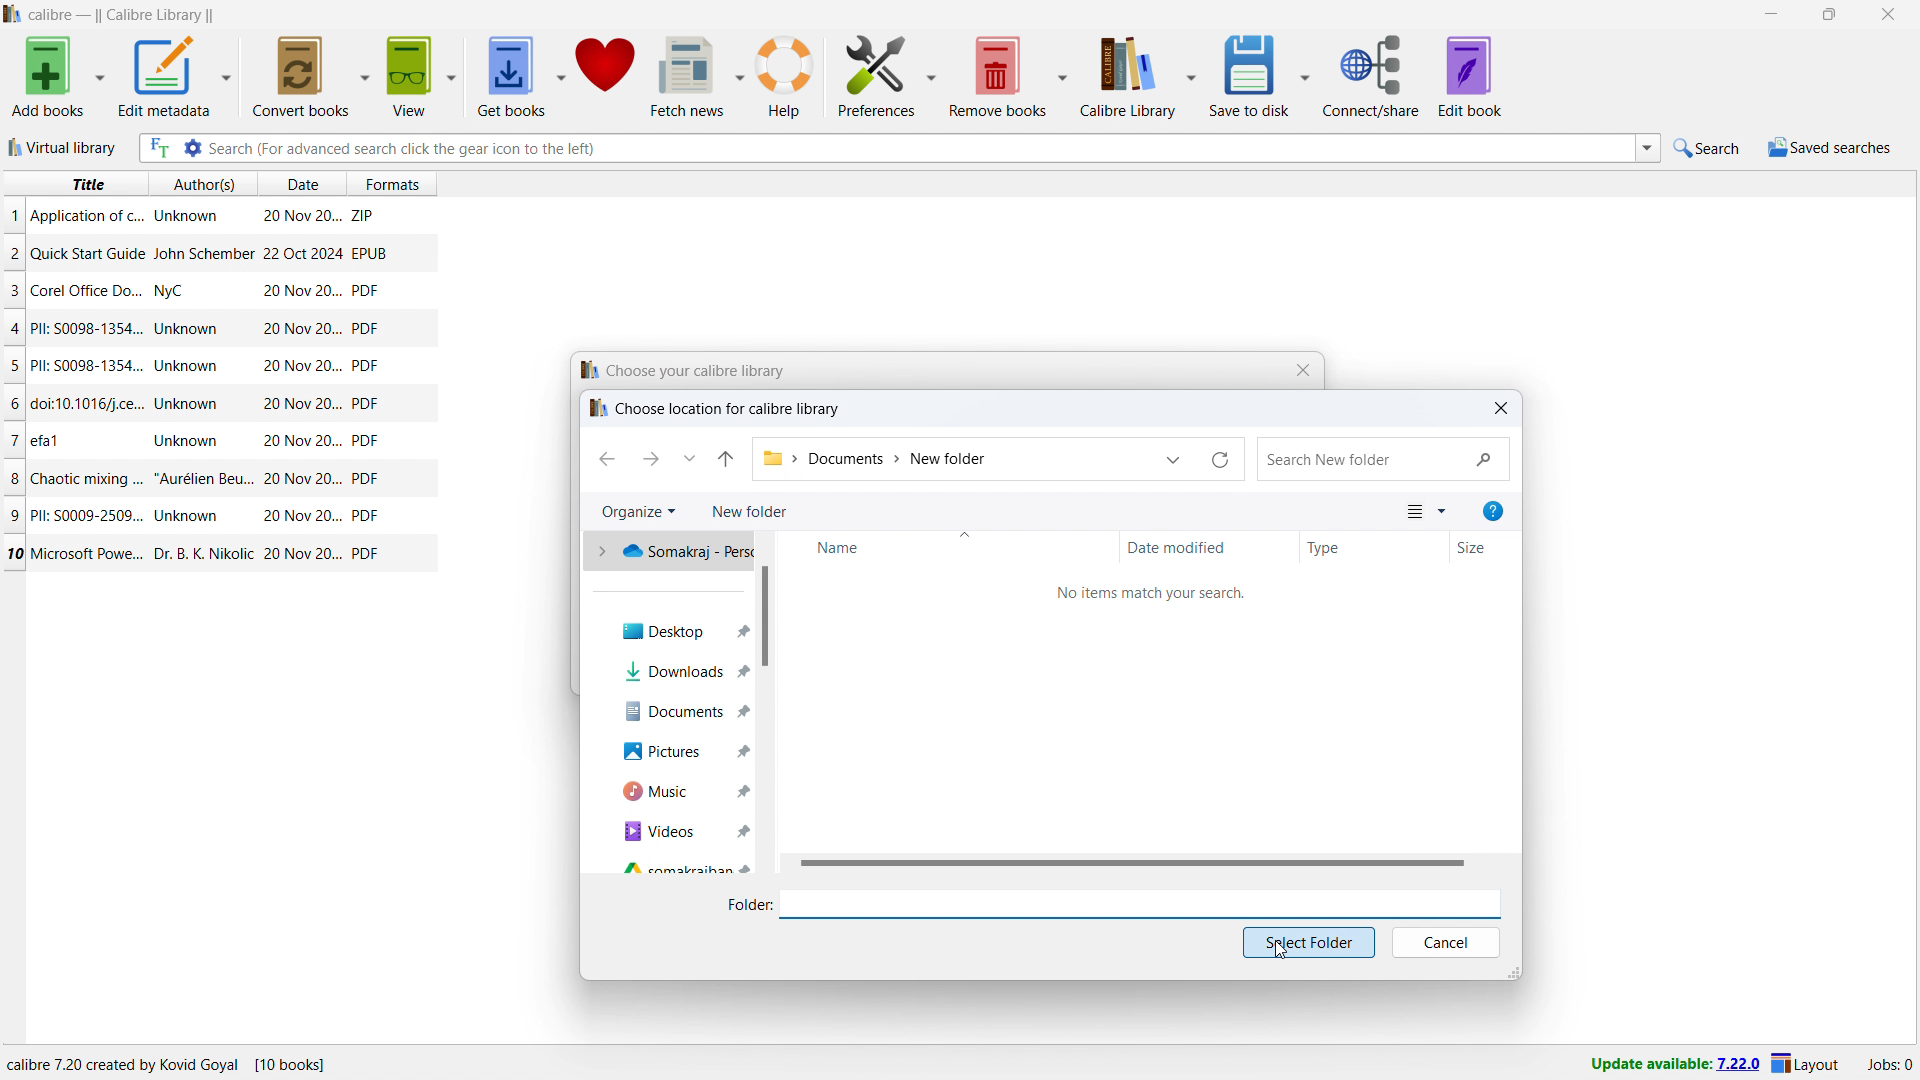 The width and height of the screenshot is (1920, 1080). I want to click on edit metadata, so click(162, 76).